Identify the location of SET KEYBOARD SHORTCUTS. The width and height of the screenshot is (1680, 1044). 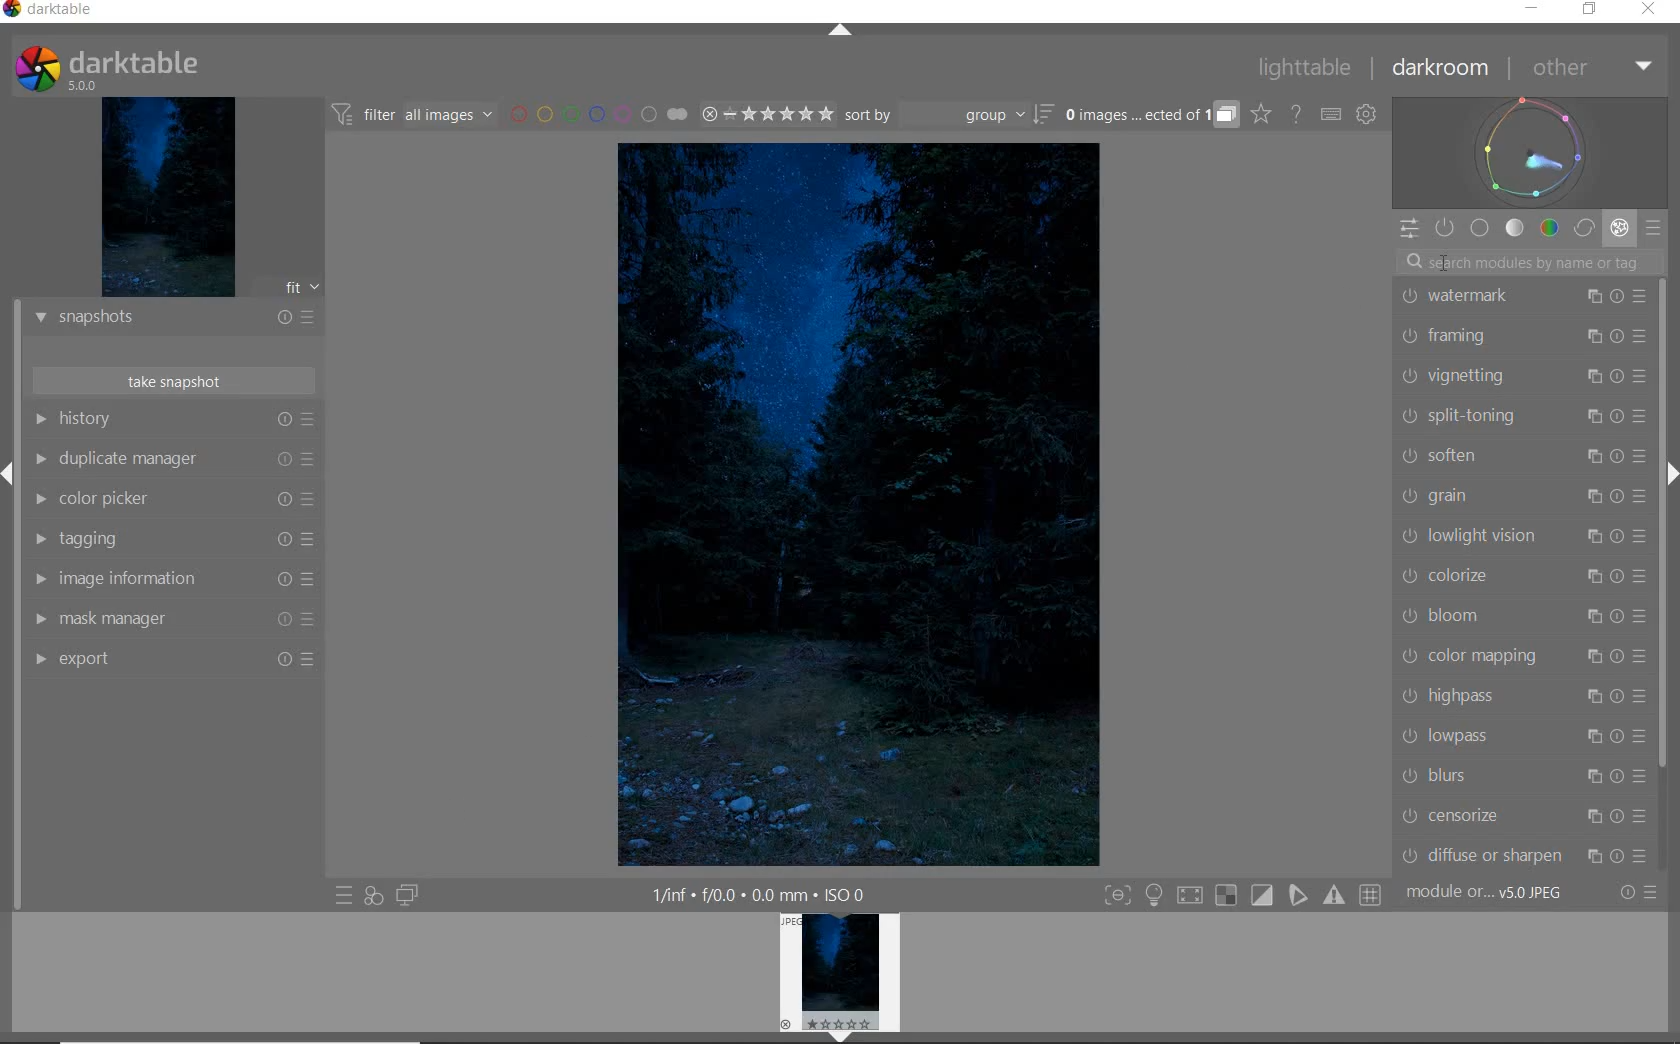
(1331, 115).